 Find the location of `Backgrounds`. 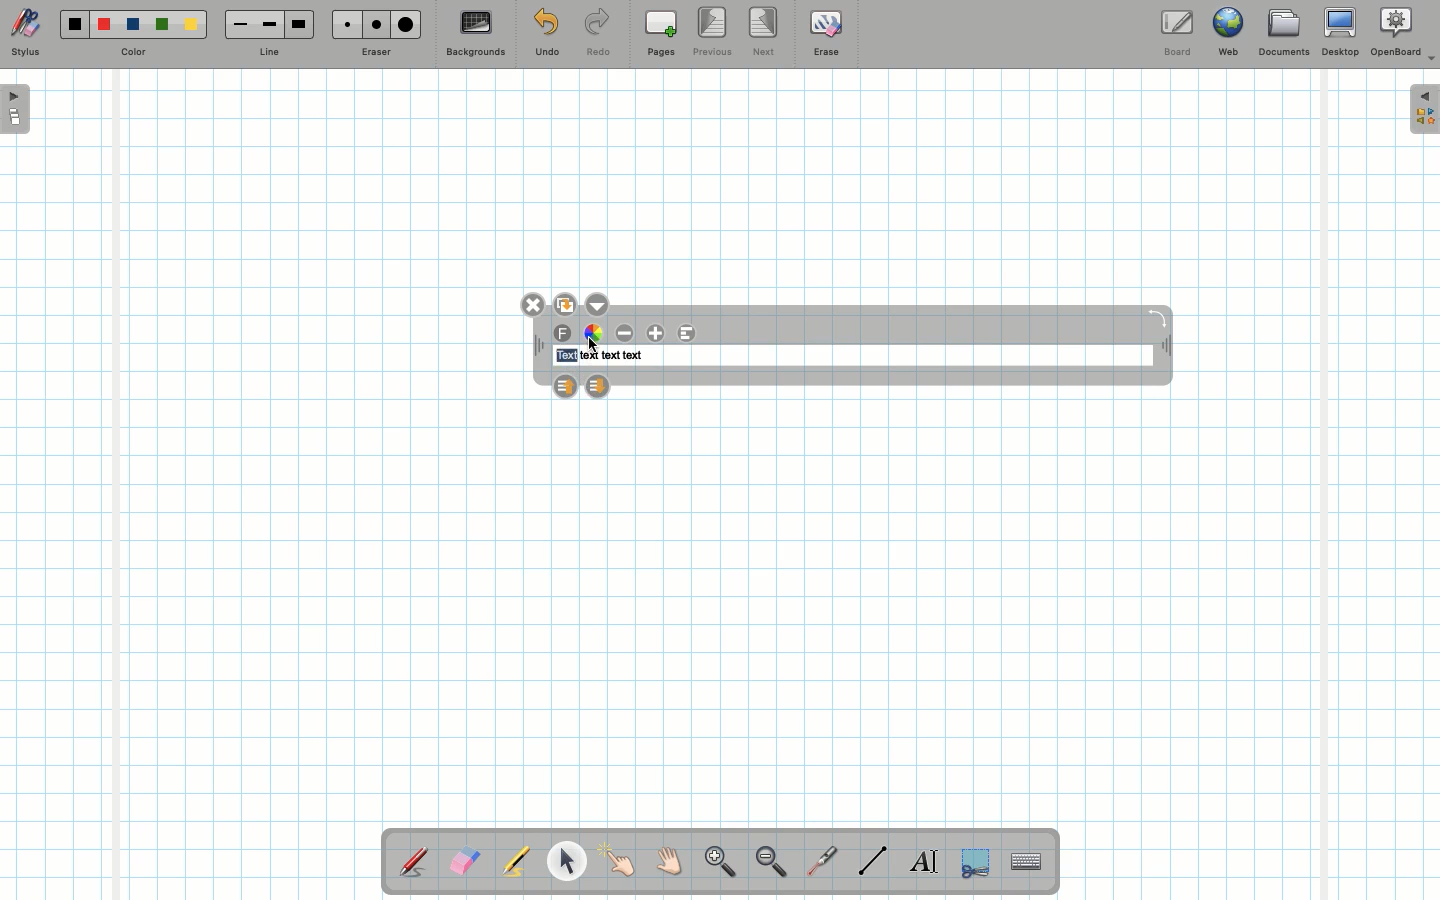

Backgrounds is located at coordinates (475, 34).